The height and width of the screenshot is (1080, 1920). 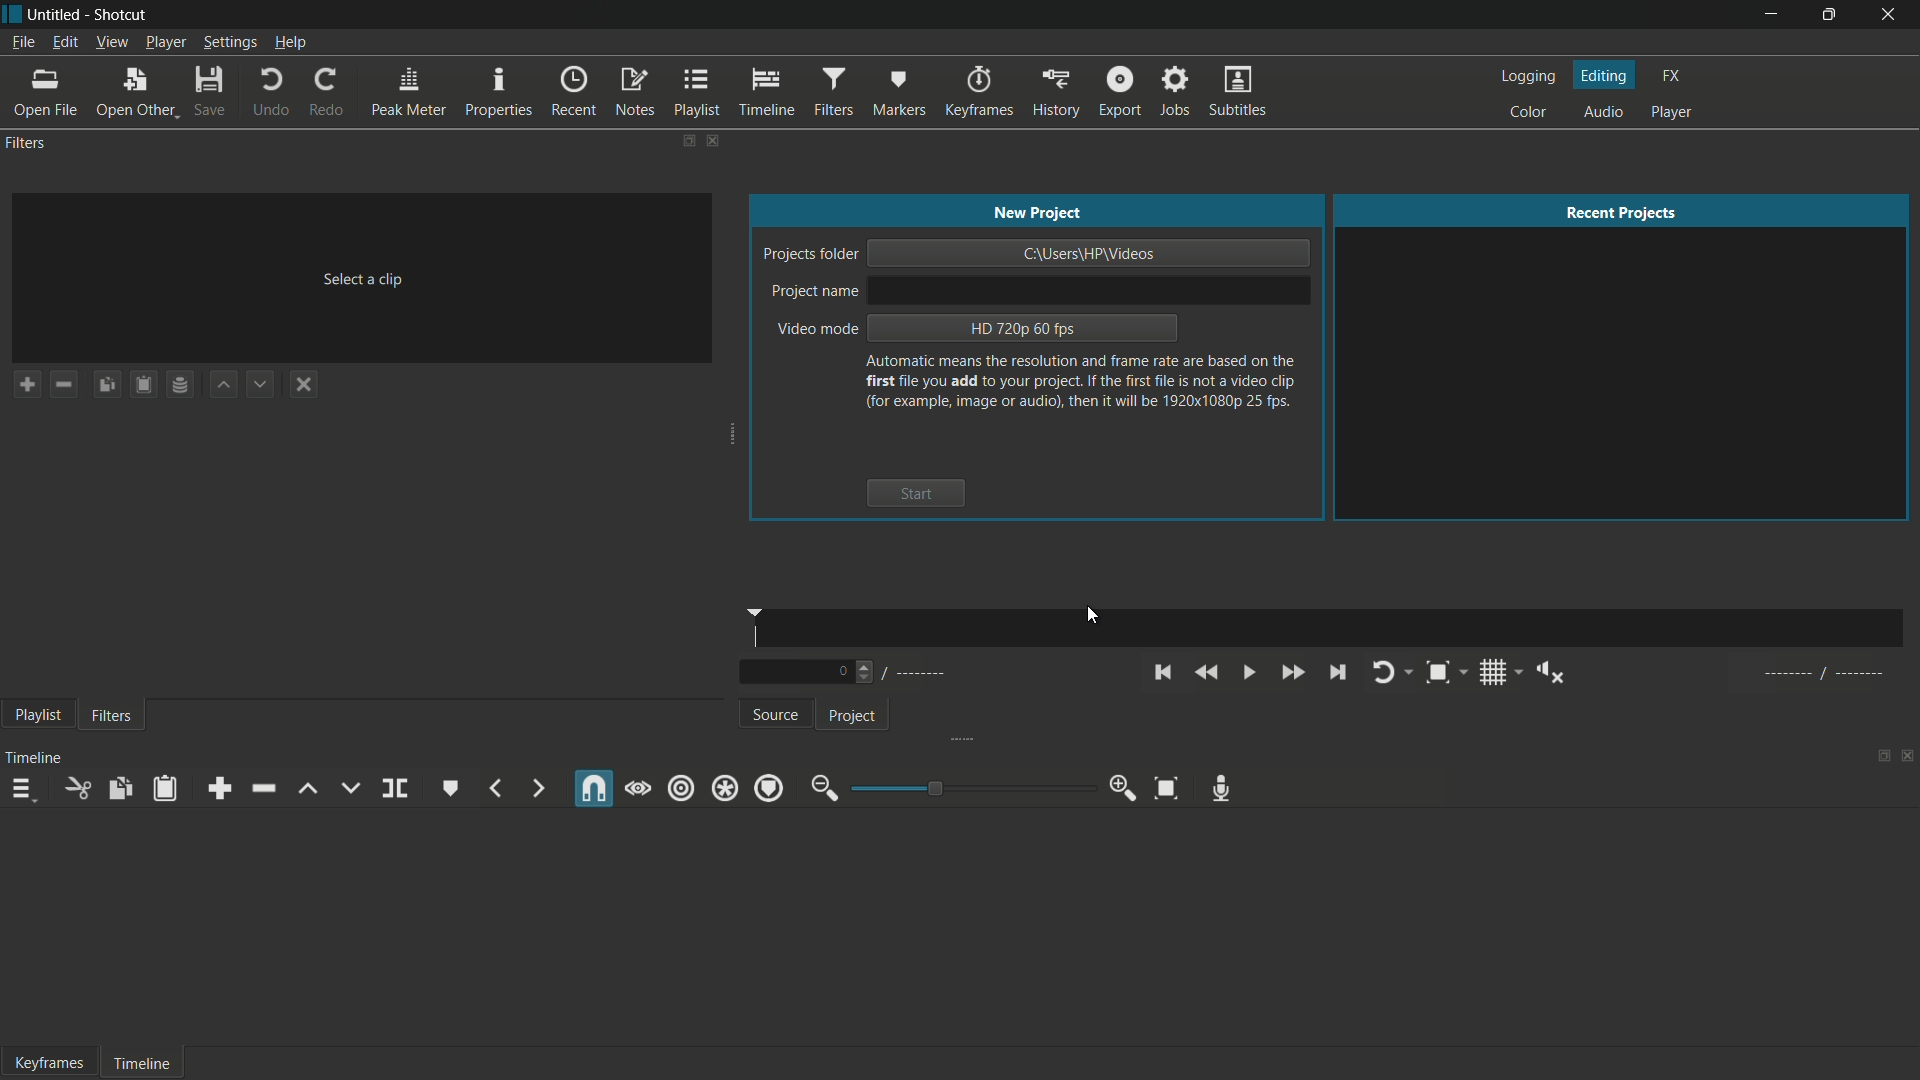 I want to click on markers, so click(x=899, y=92).